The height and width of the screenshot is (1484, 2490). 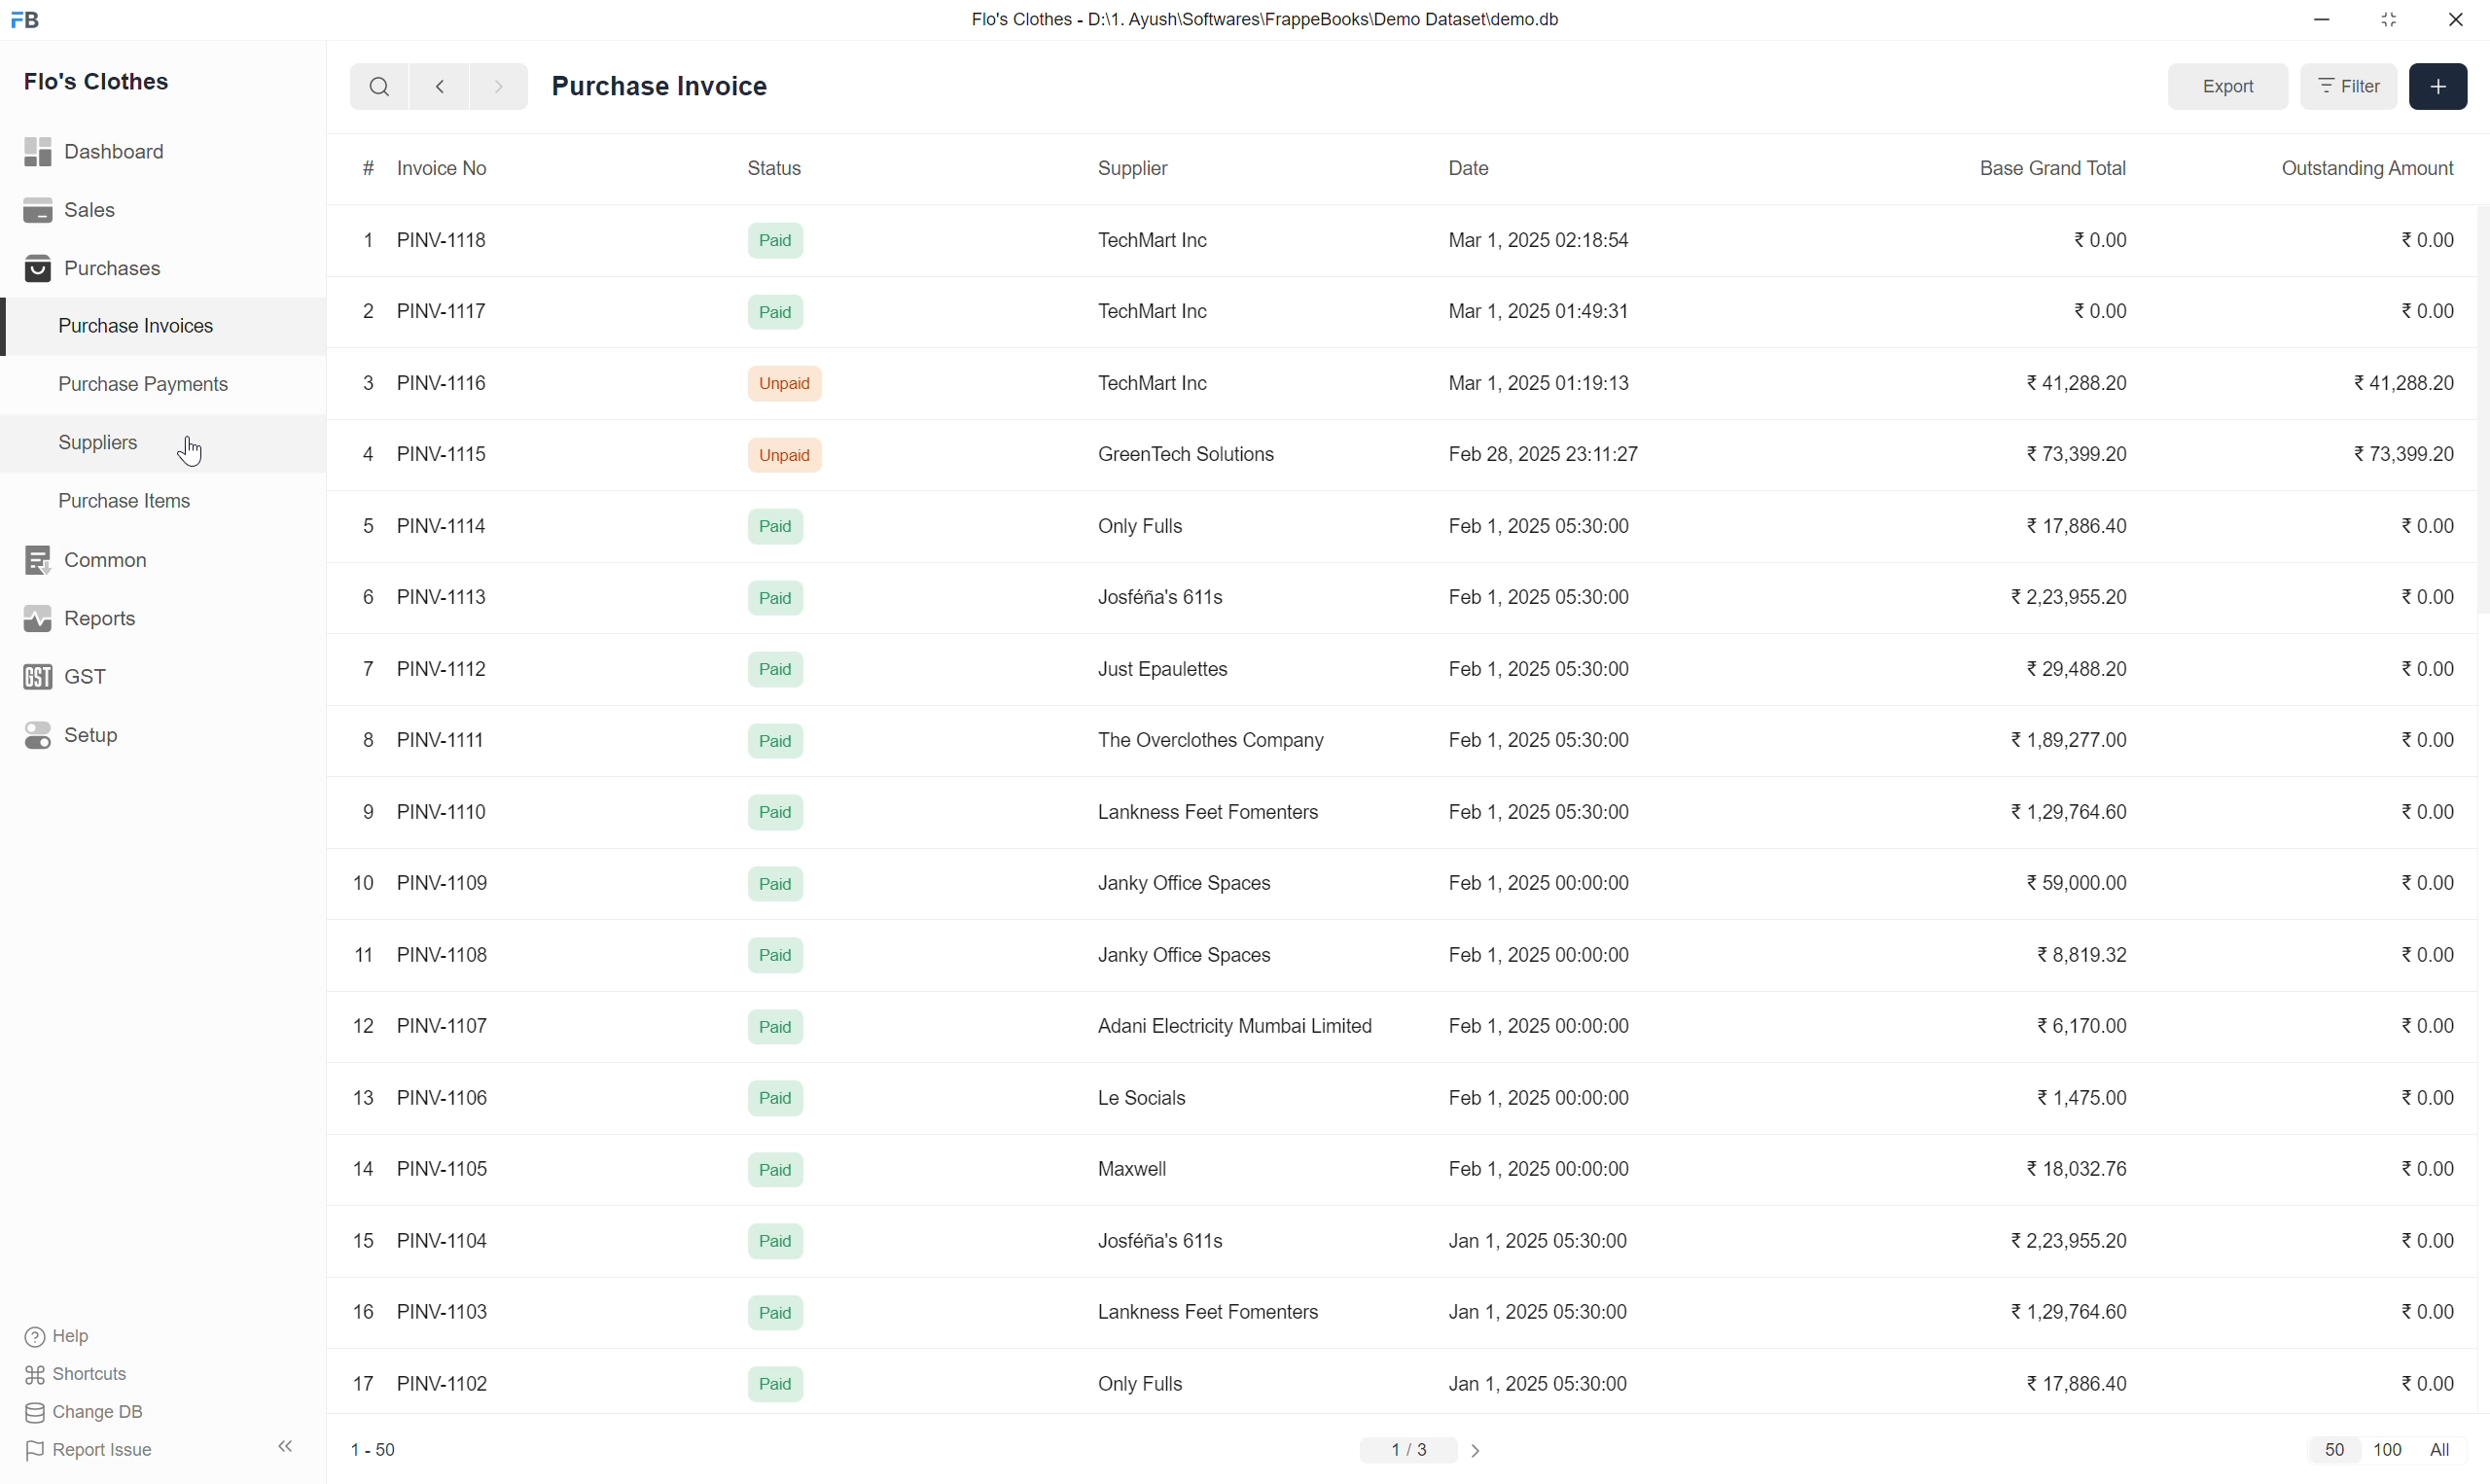 I want to click on 29,488.20, so click(x=2074, y=665).